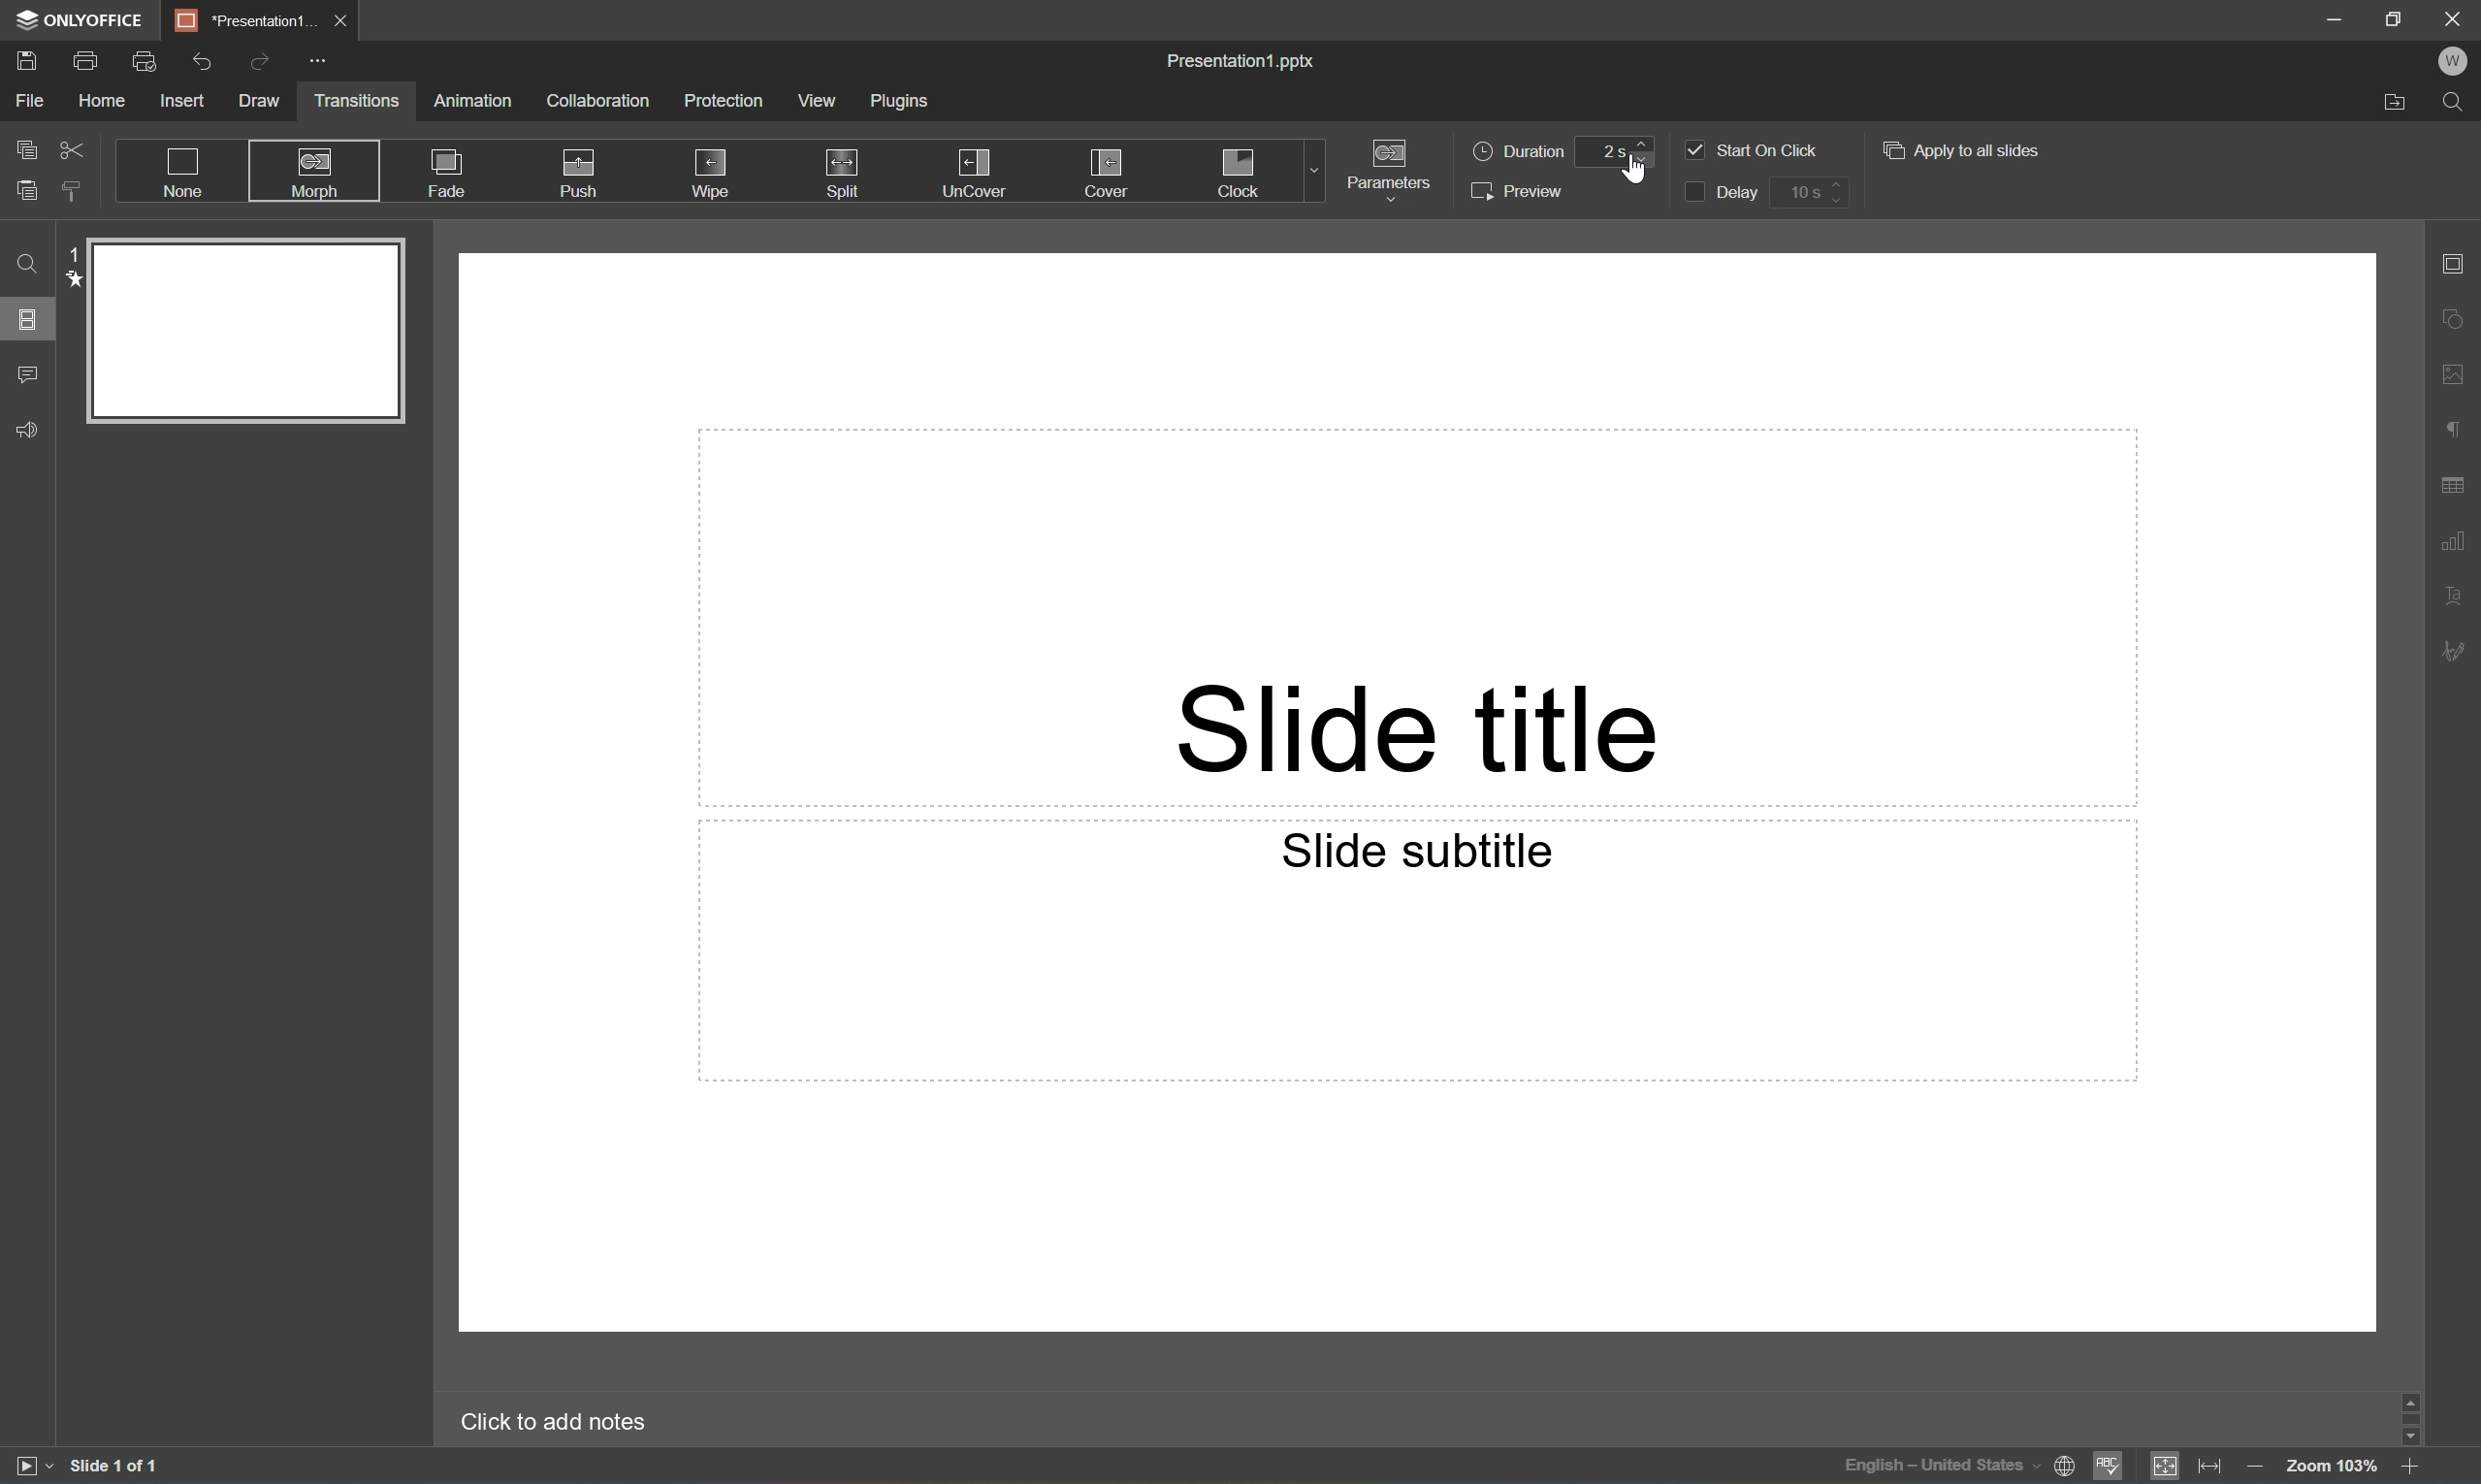 The image size is (2481, 1484). What do you see at coordinates (245, 330) in the screenshot?
I see `Slide` at bounding box center [245, 330].